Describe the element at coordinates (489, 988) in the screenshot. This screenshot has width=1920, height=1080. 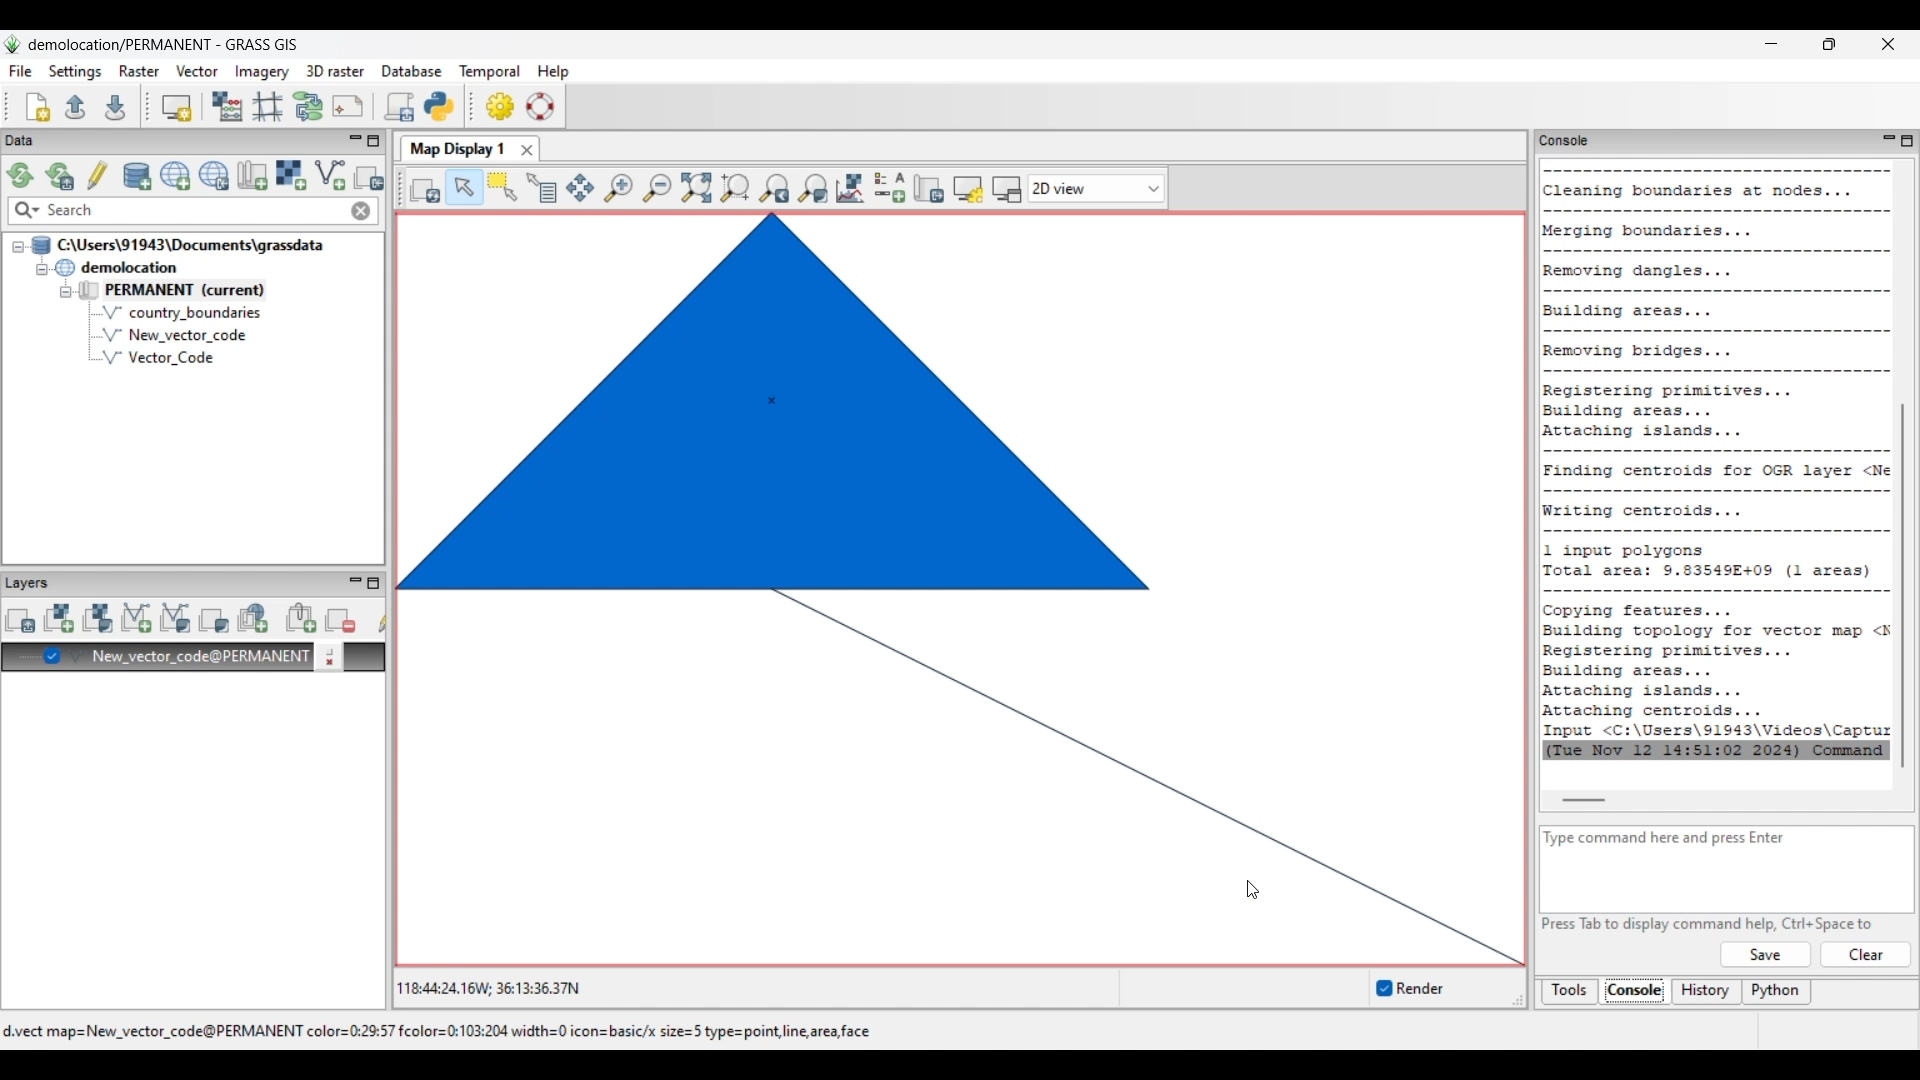
I see `Cursor co-ordinates changed` at that location.